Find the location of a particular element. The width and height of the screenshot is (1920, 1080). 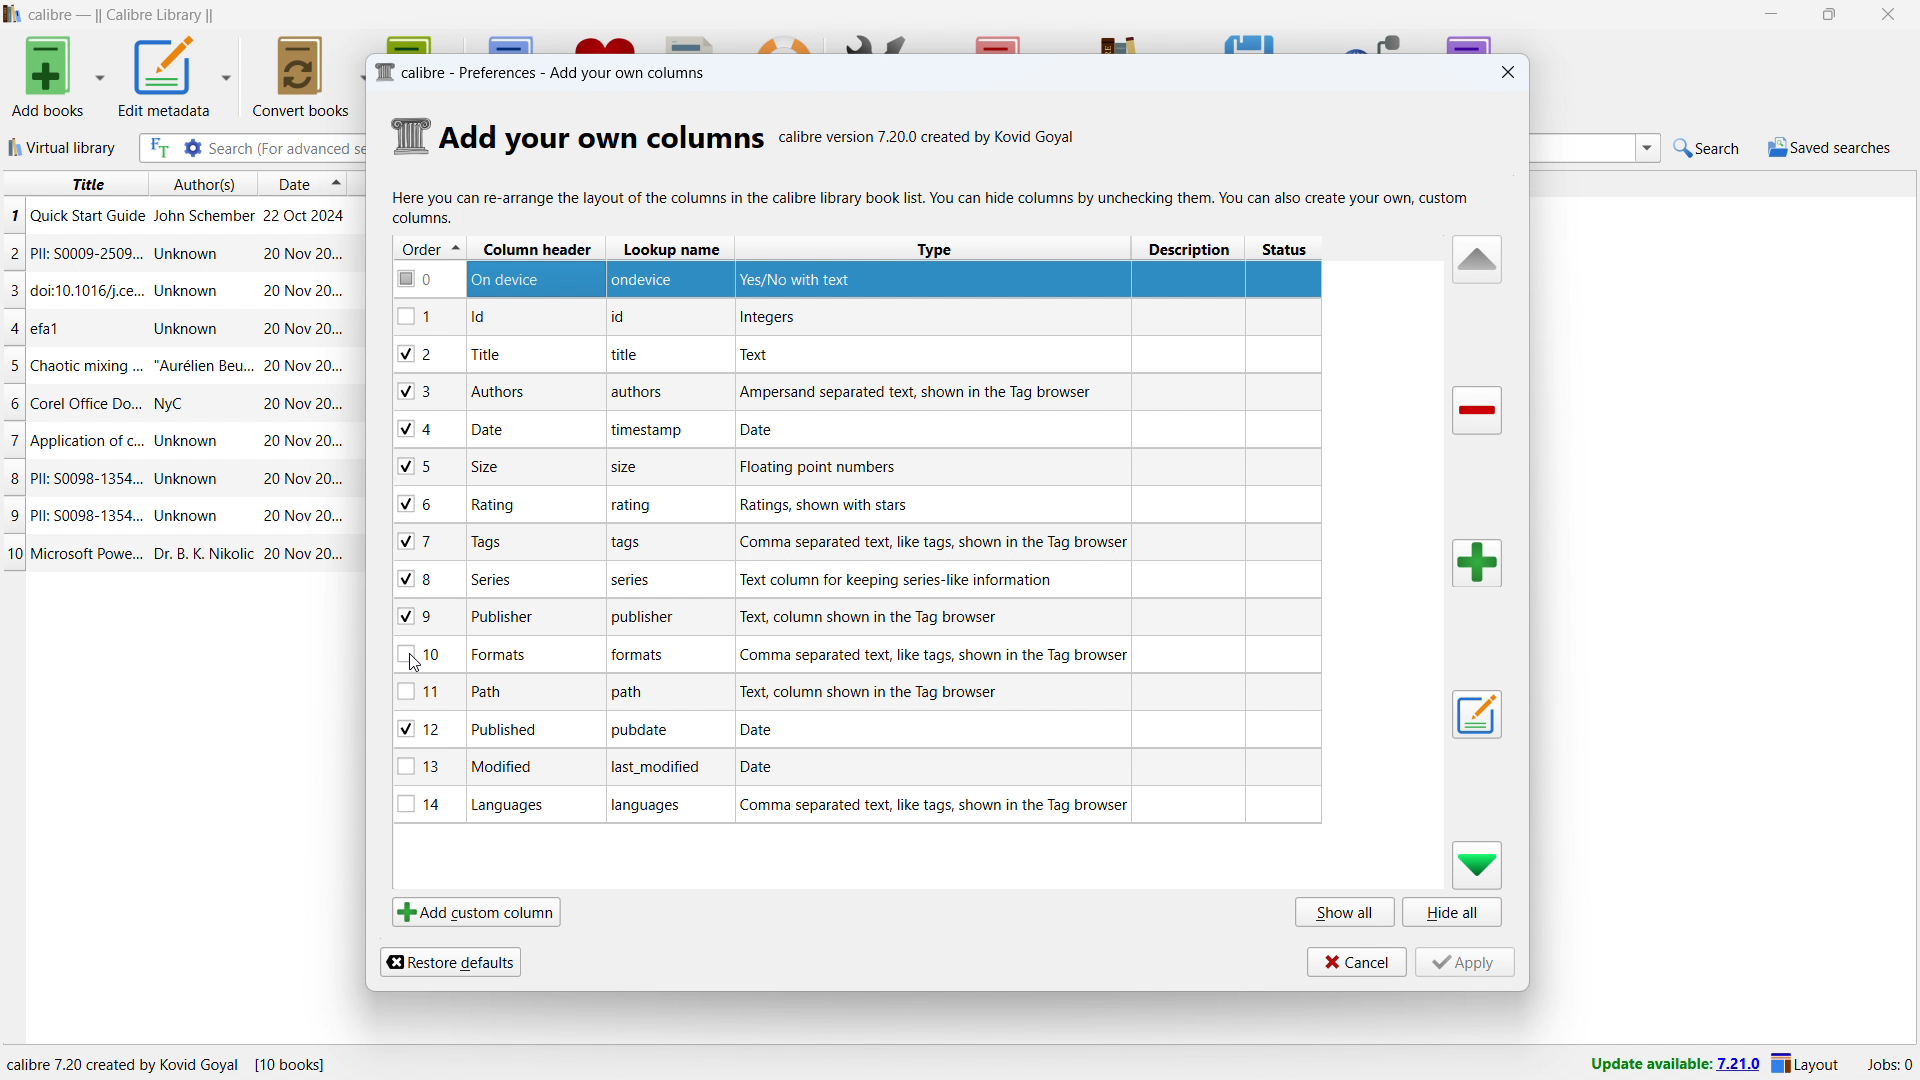

search history is located at coordinates (1649, 147).